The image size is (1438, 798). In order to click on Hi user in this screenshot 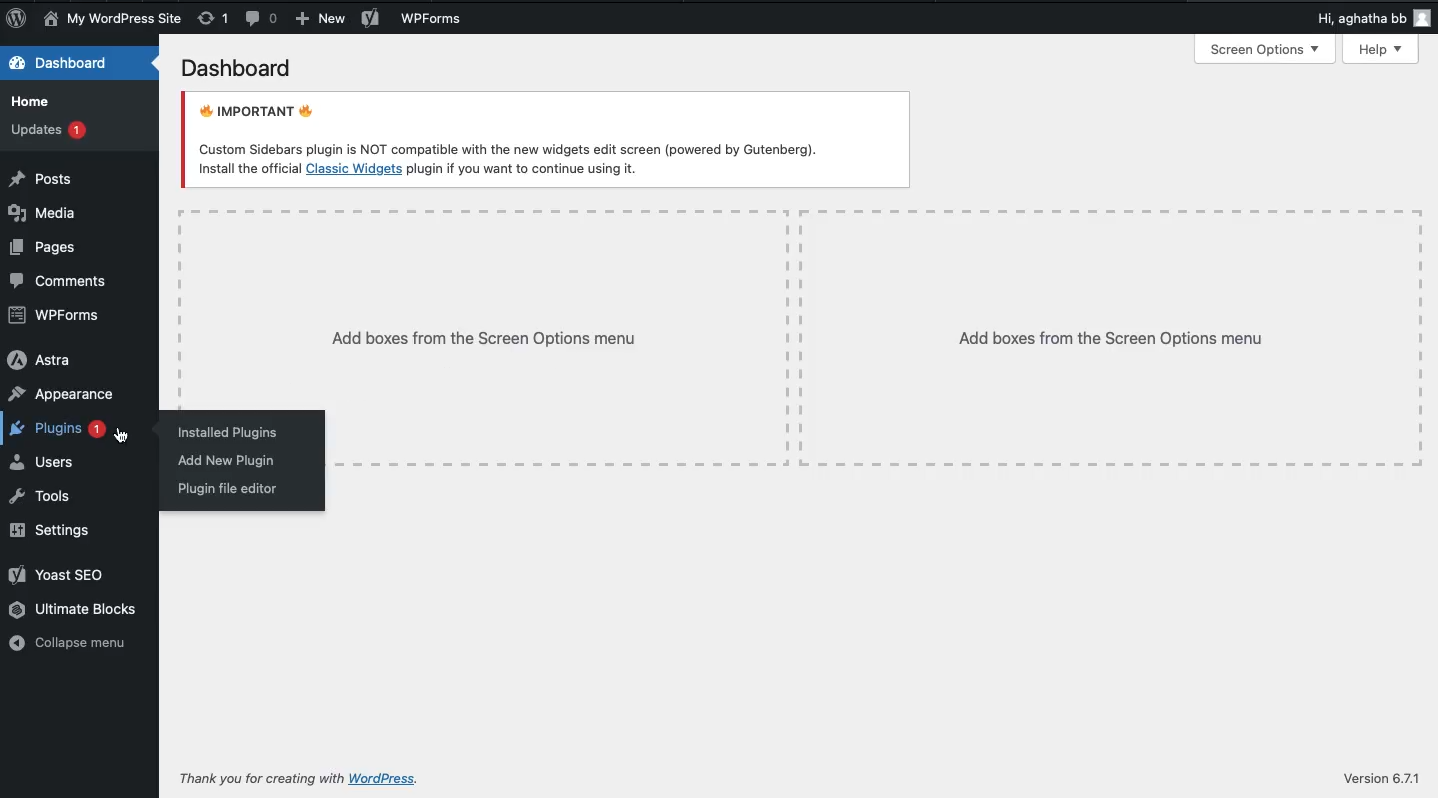, I will do `click(1372, 20)`.